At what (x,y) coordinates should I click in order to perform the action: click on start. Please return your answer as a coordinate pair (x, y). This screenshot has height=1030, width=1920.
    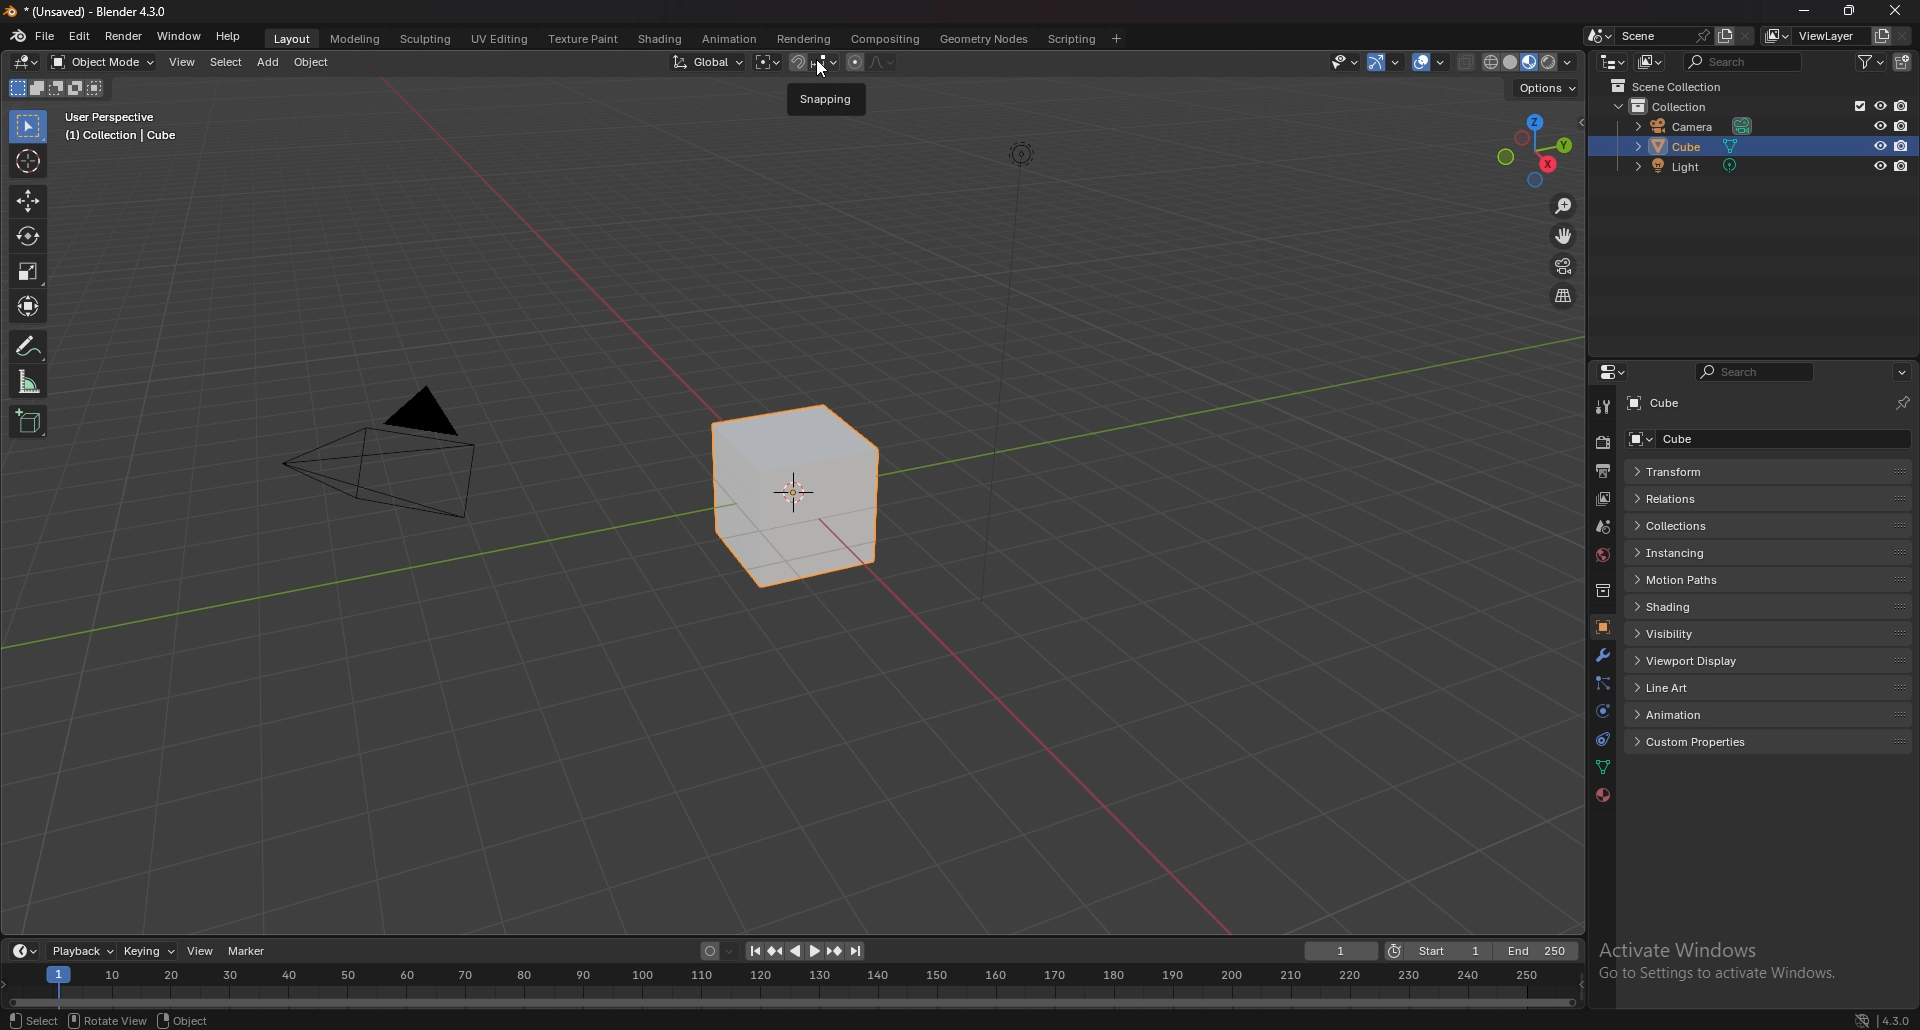
    Looking at the image, I should click on (1437, 951).